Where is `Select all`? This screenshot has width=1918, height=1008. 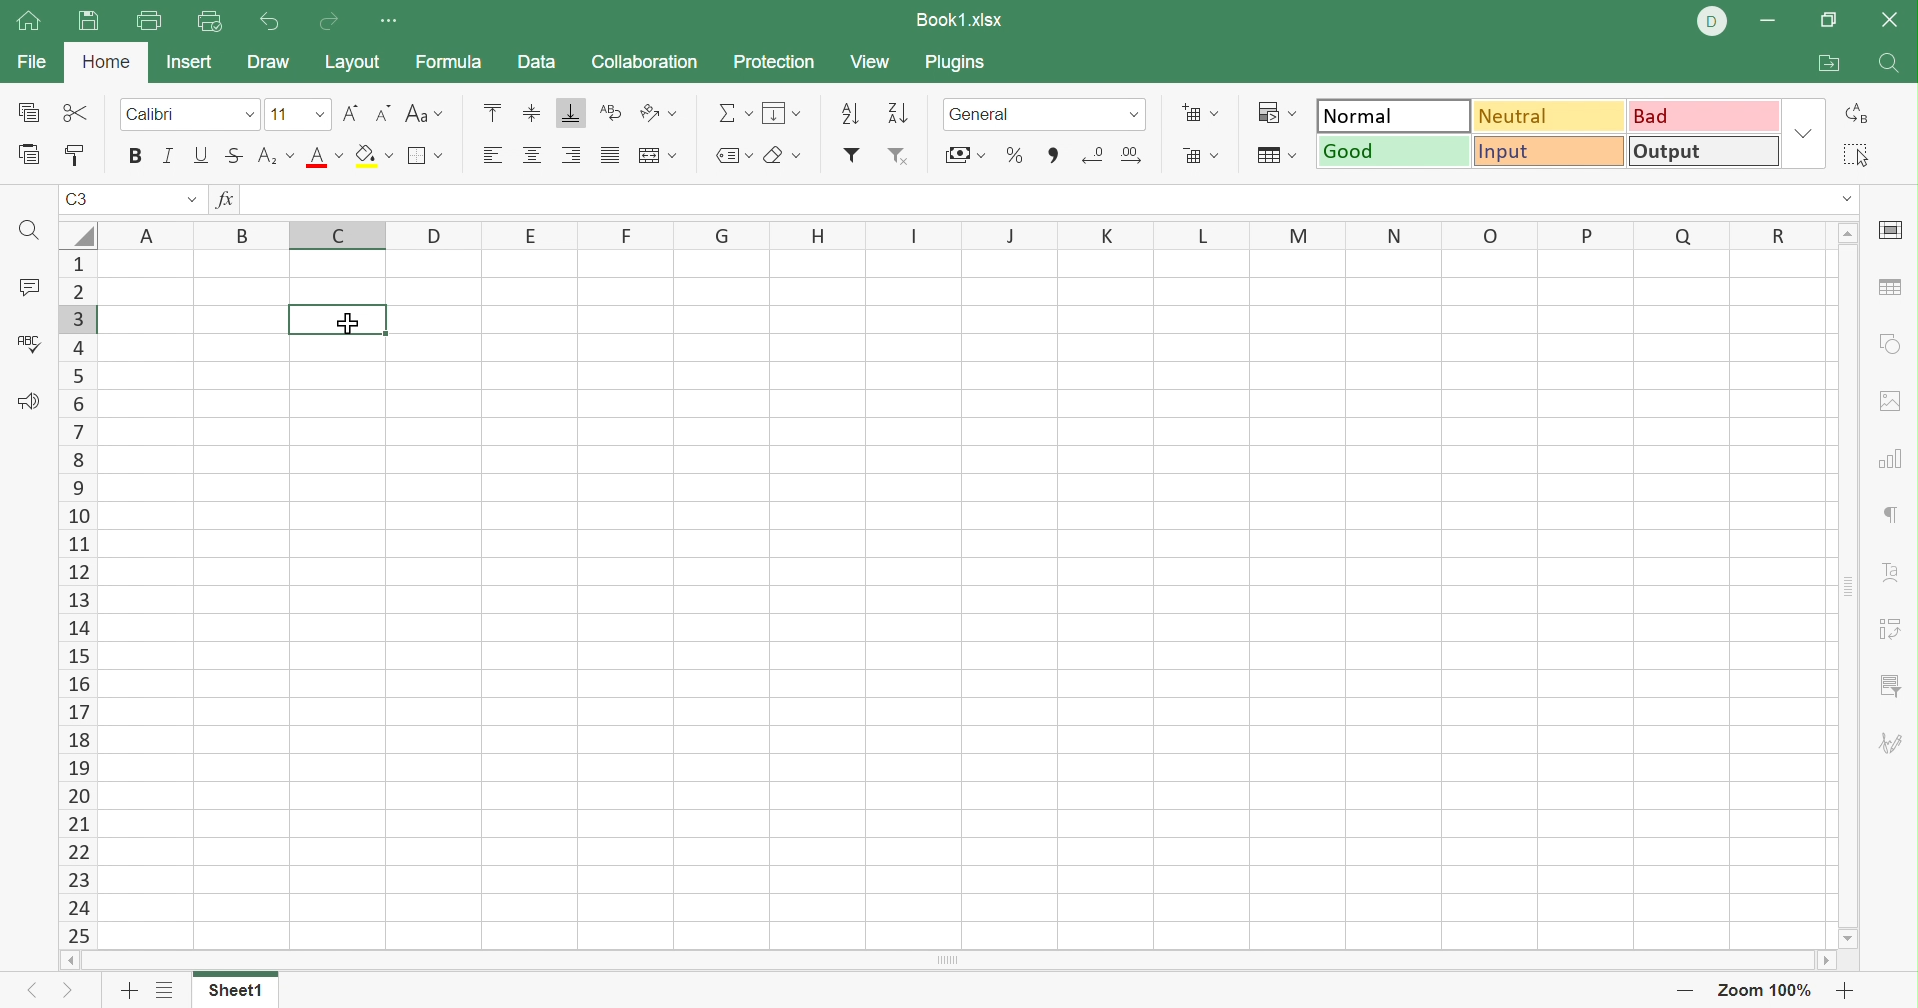 Select all is located at coordinates (1856, 153).